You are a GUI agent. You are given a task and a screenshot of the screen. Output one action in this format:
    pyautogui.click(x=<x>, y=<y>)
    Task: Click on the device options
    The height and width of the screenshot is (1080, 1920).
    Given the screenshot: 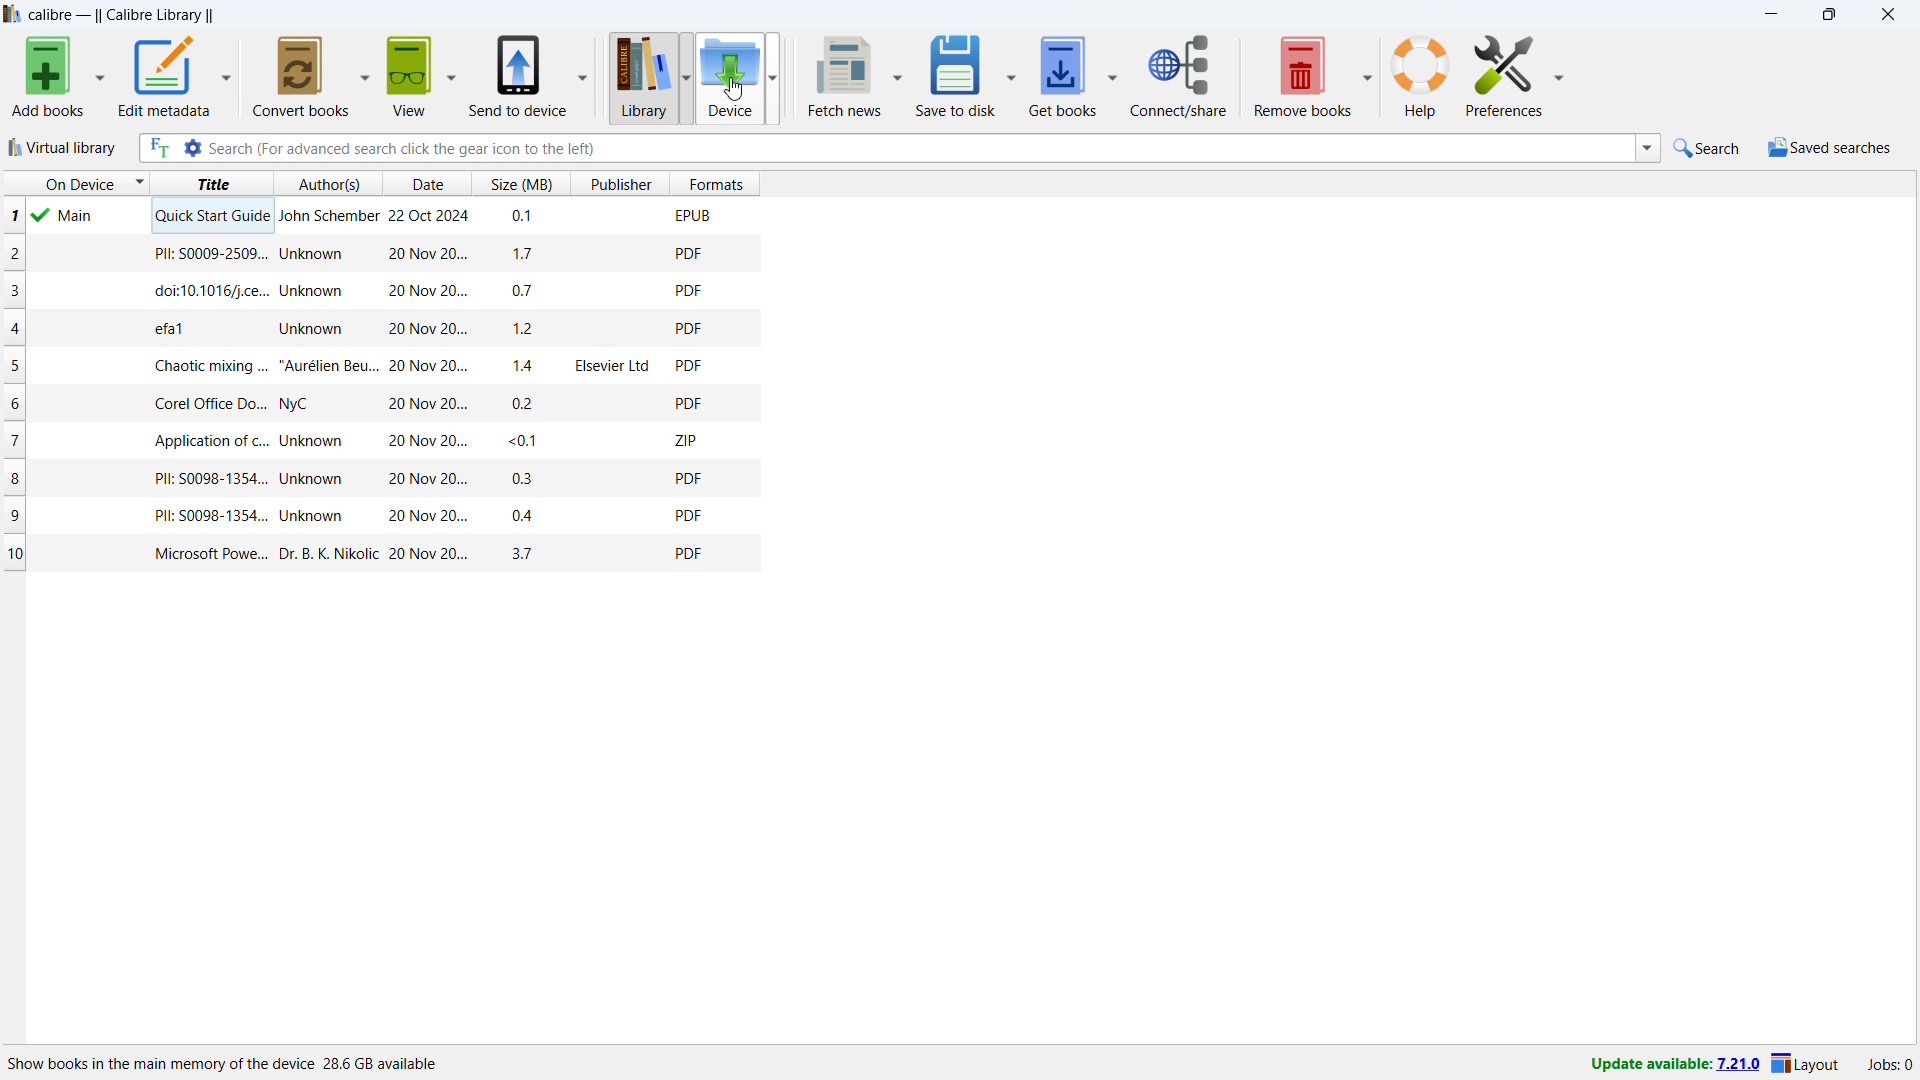 What is the action you would take?
    pyautogui.click(x=770, y=77)
    